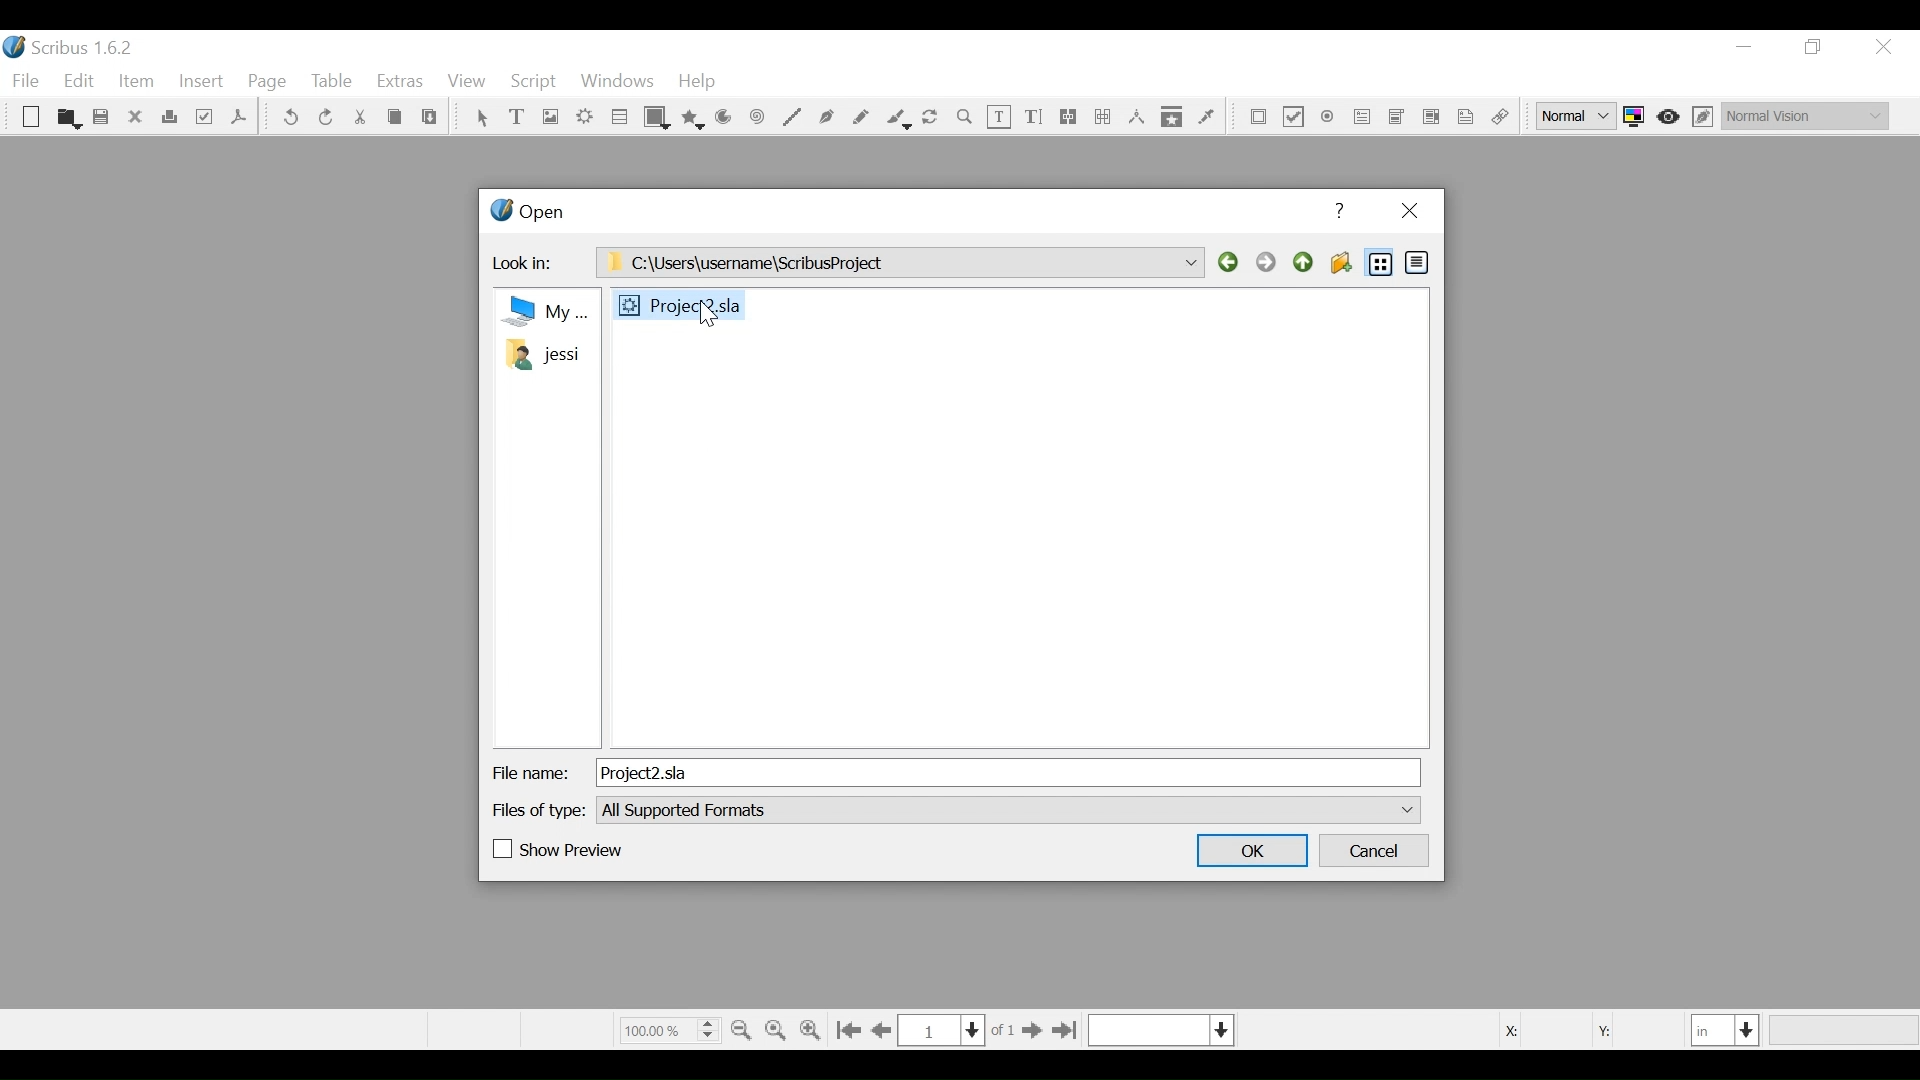 The image size is (1920, 1080). Describe the element at coordinates (1381, 263) in the screenshot. I see `List View` at that location.